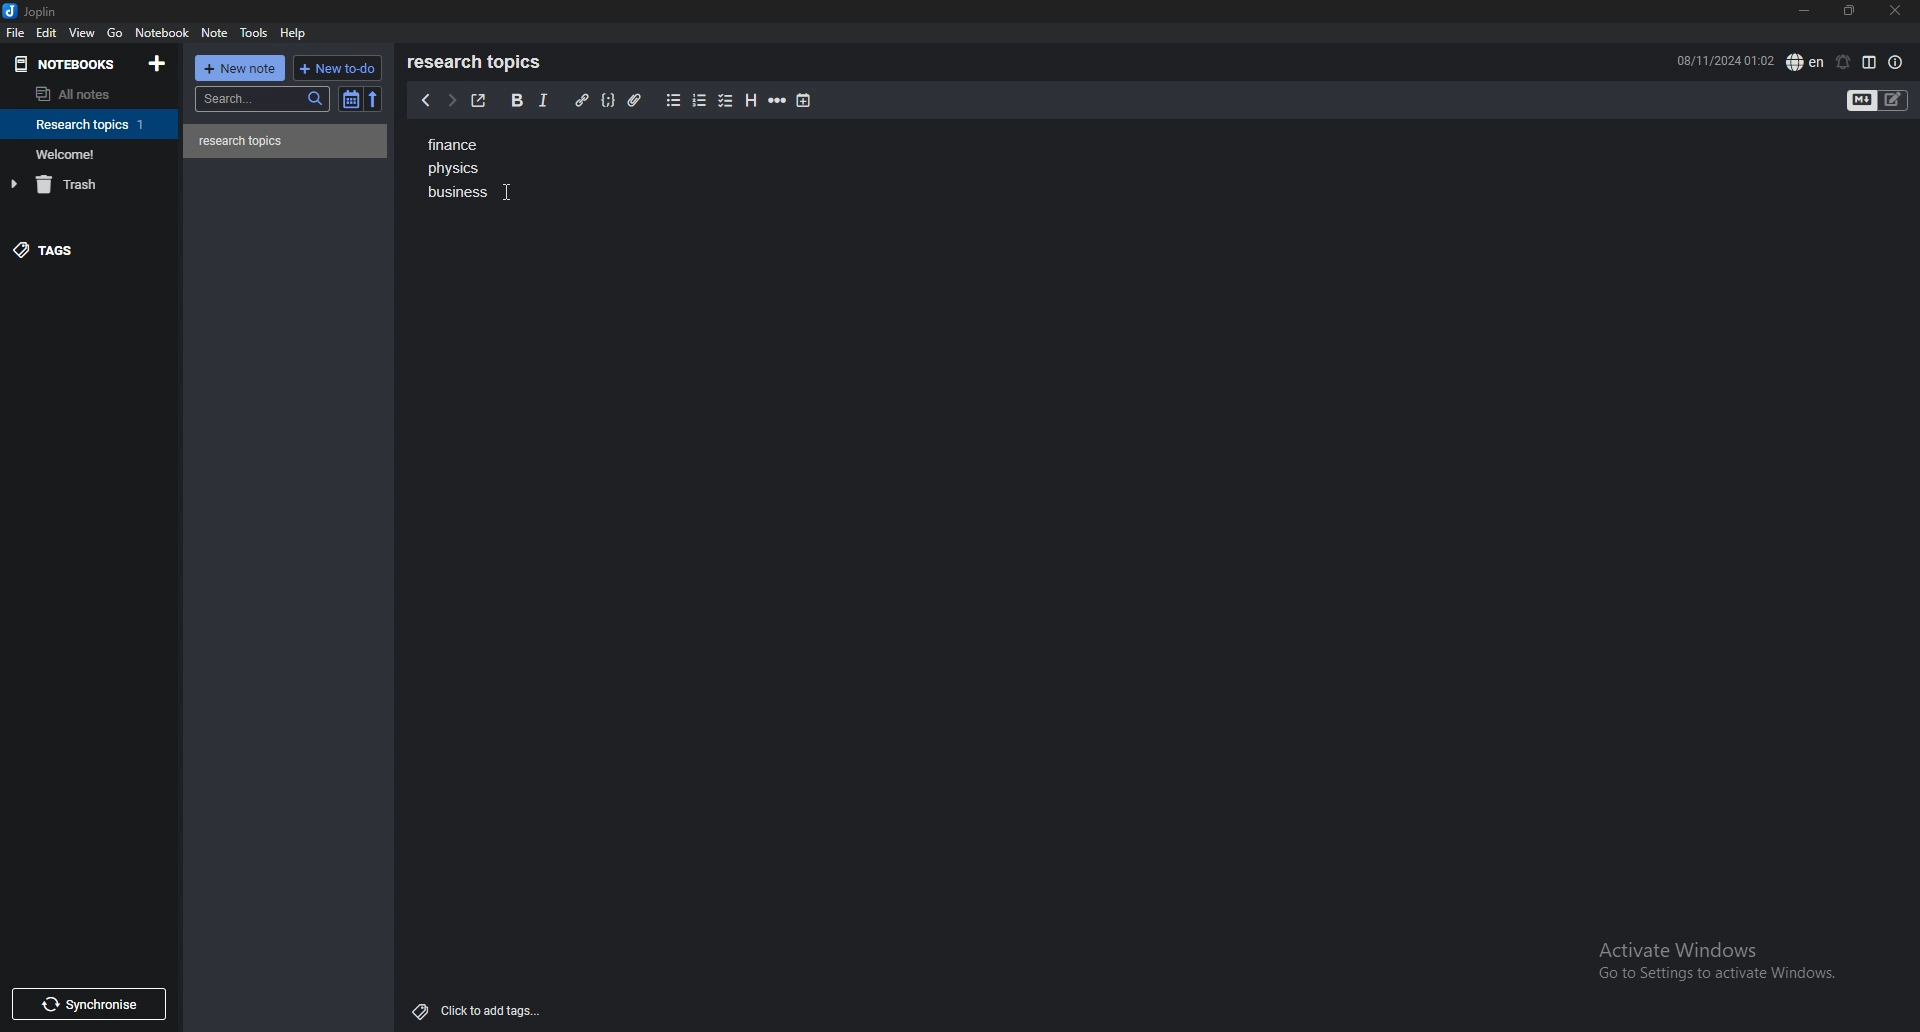 This screenshot has width=1920, height=1032. What do you see at coordinates (609, 99) in the screenshot?
I see `code` at bounding box center [609, 99].